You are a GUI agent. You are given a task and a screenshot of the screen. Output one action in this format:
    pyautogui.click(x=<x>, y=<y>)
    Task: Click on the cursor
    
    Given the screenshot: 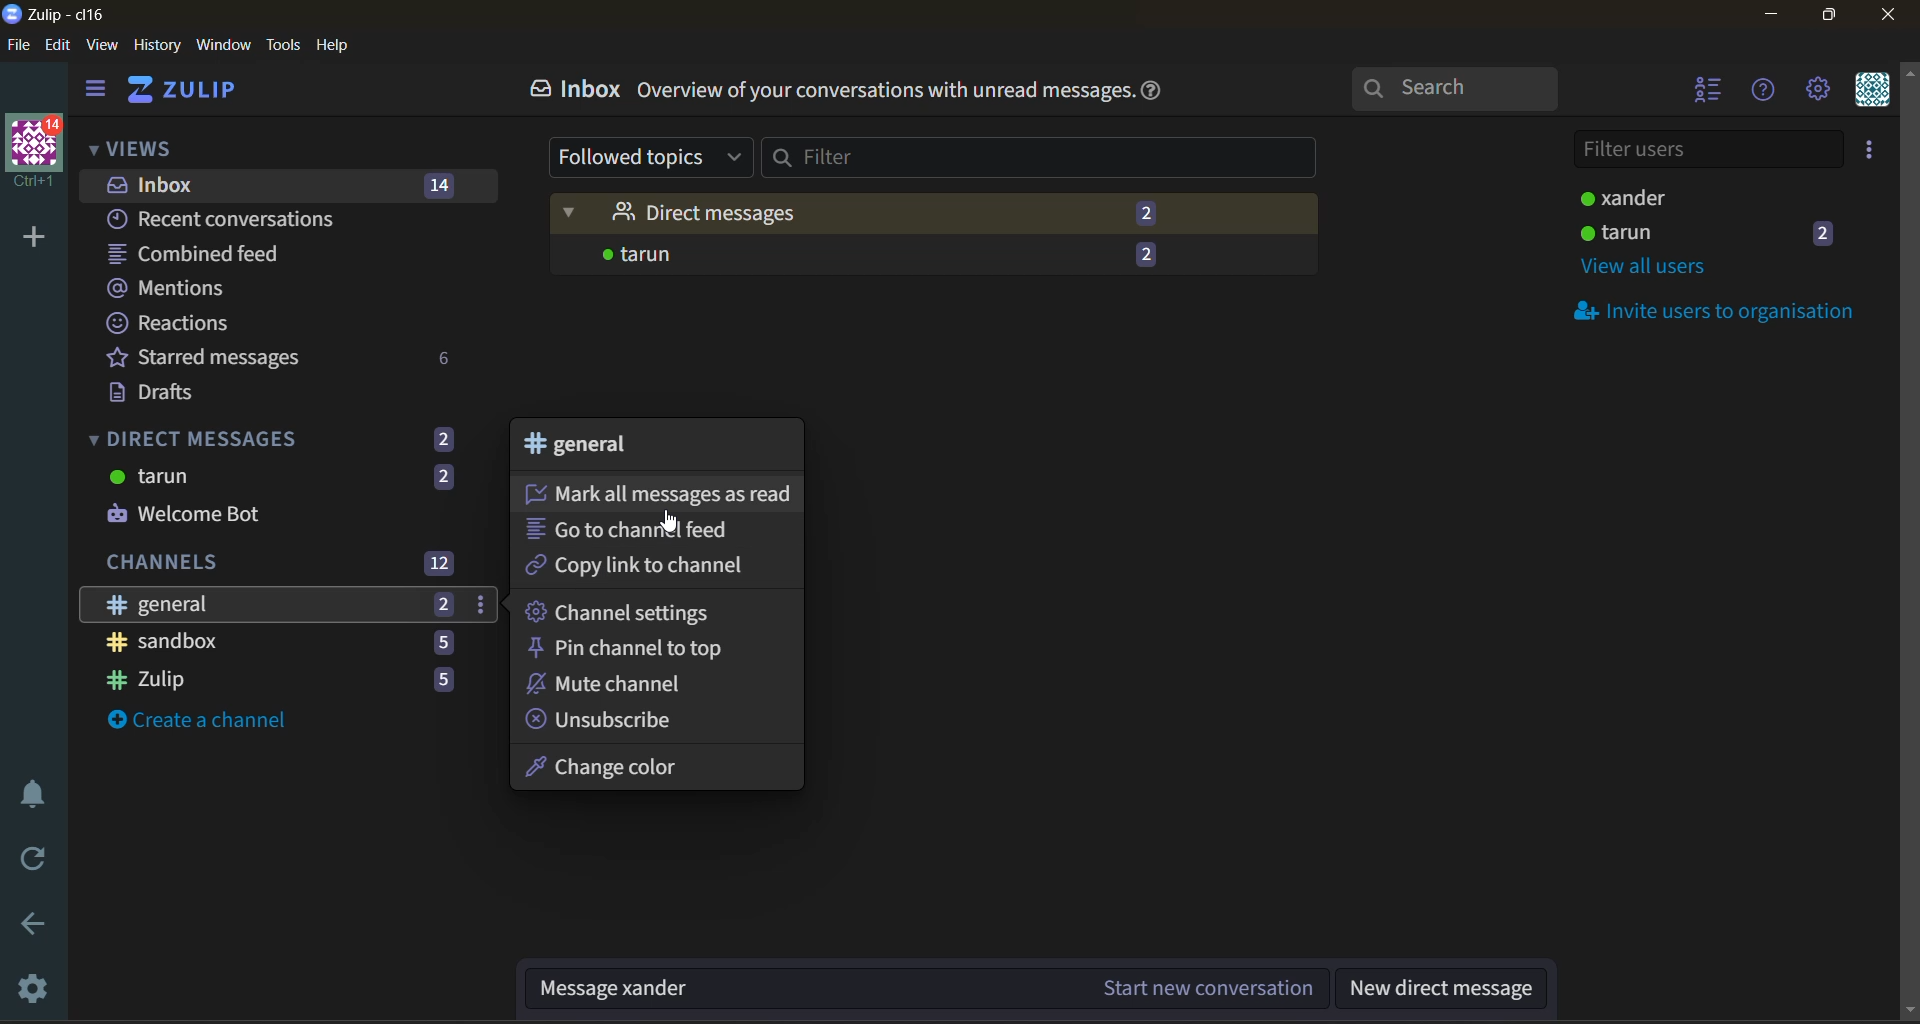 What is the action you would take?
    pyautogui.click(x=669, y=524)
    